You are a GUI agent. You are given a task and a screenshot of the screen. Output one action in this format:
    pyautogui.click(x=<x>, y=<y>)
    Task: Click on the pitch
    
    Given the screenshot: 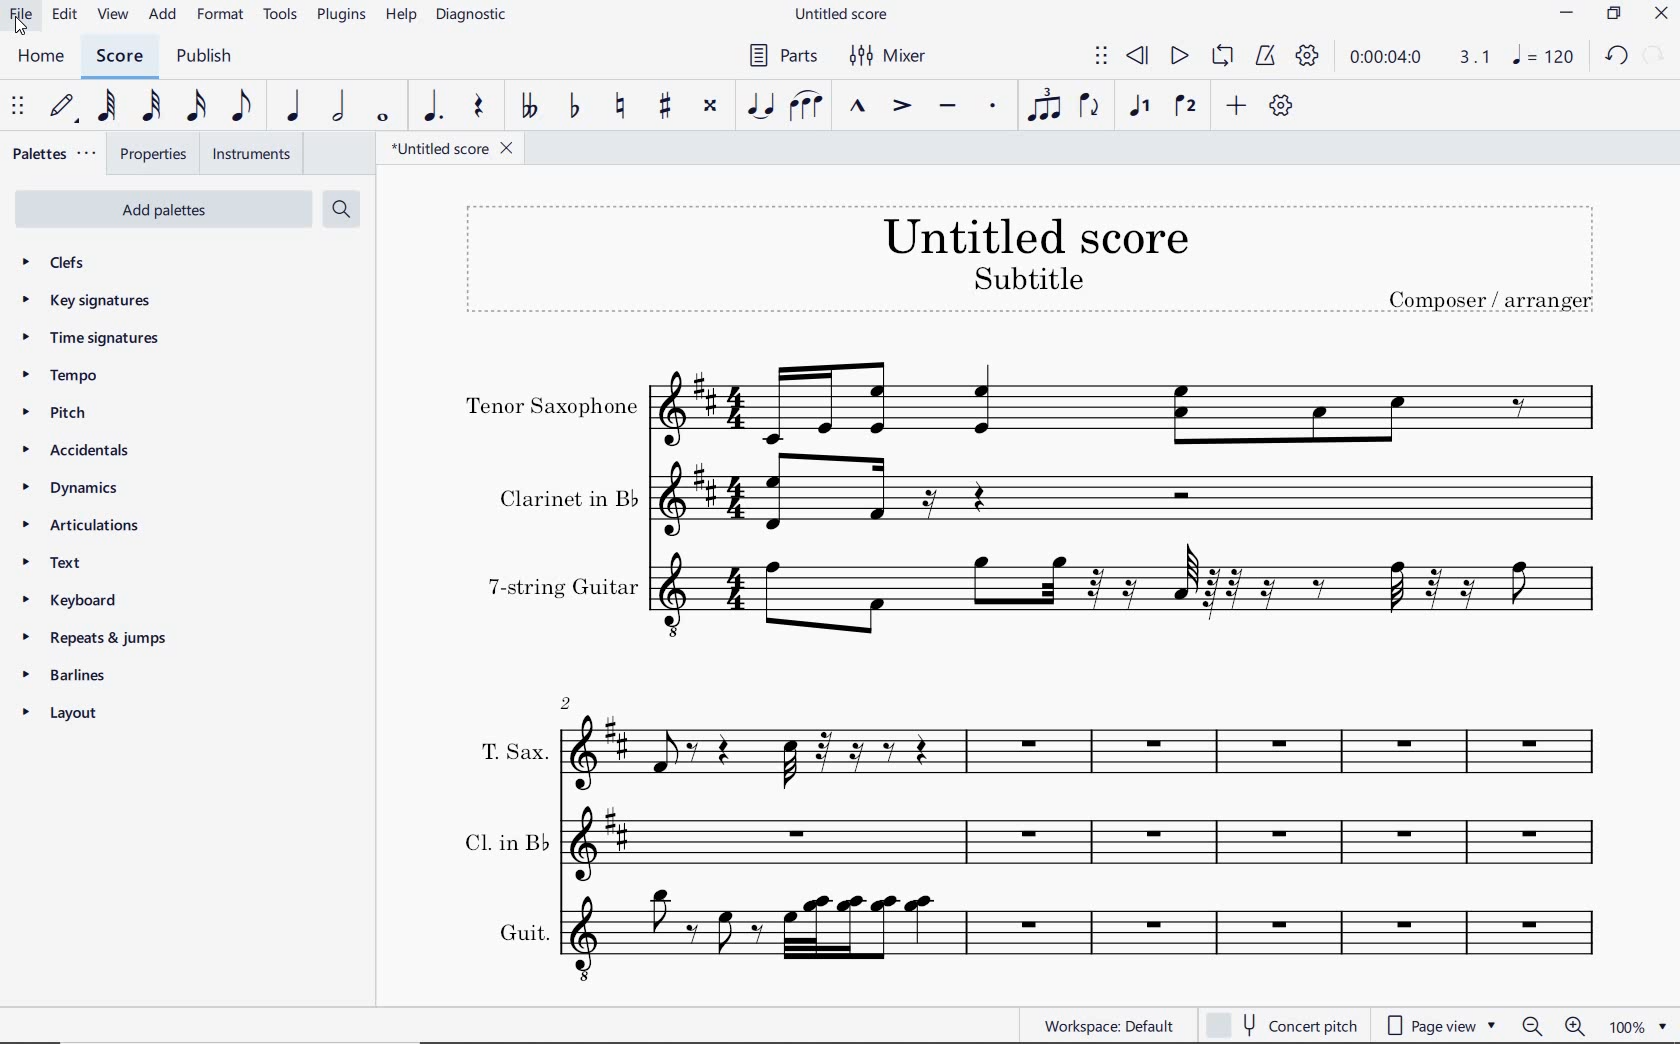 What is the action you would take?
    pyautogui.click(x=57, y=415)
    